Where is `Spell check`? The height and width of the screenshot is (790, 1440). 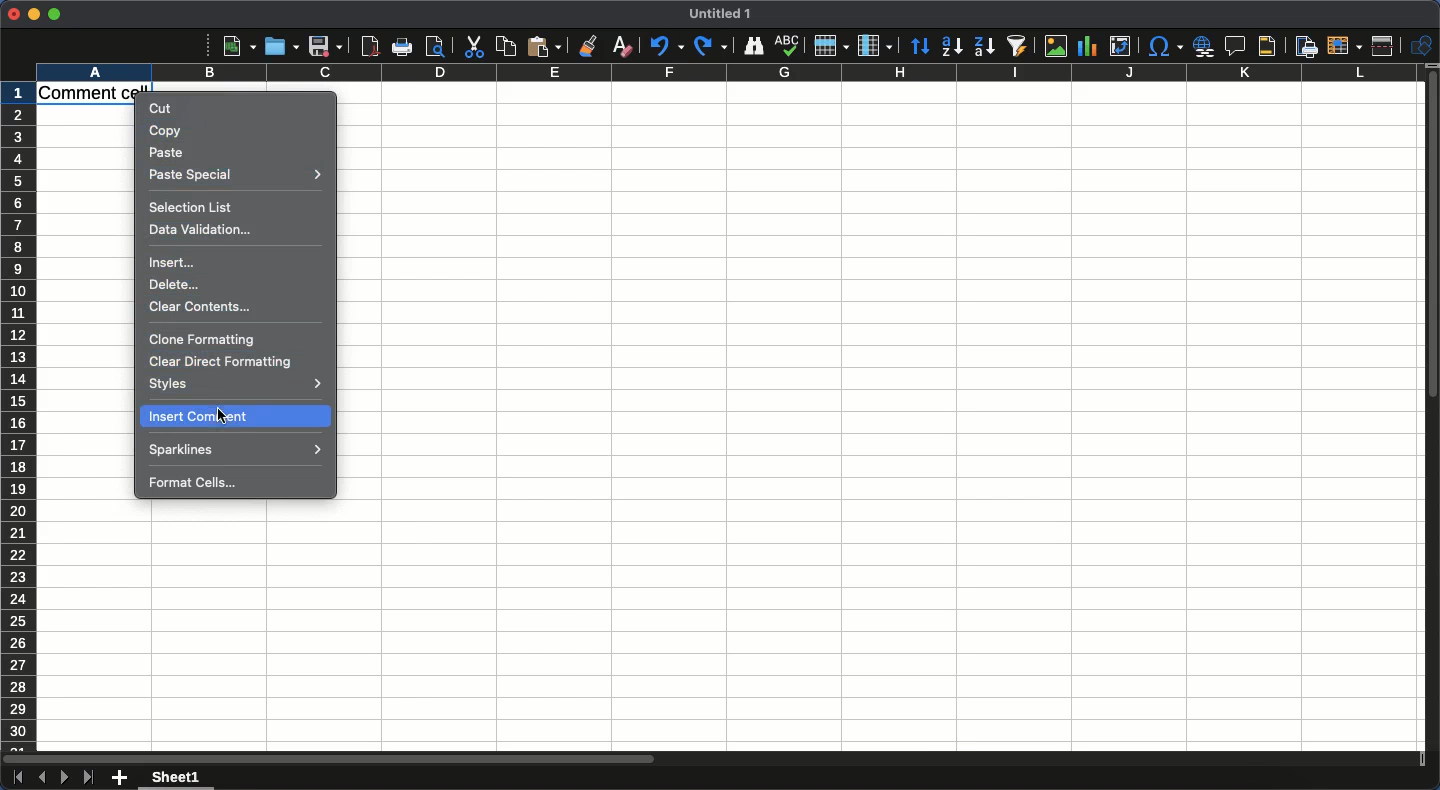 Spell check is located at coordinates (788, 46).